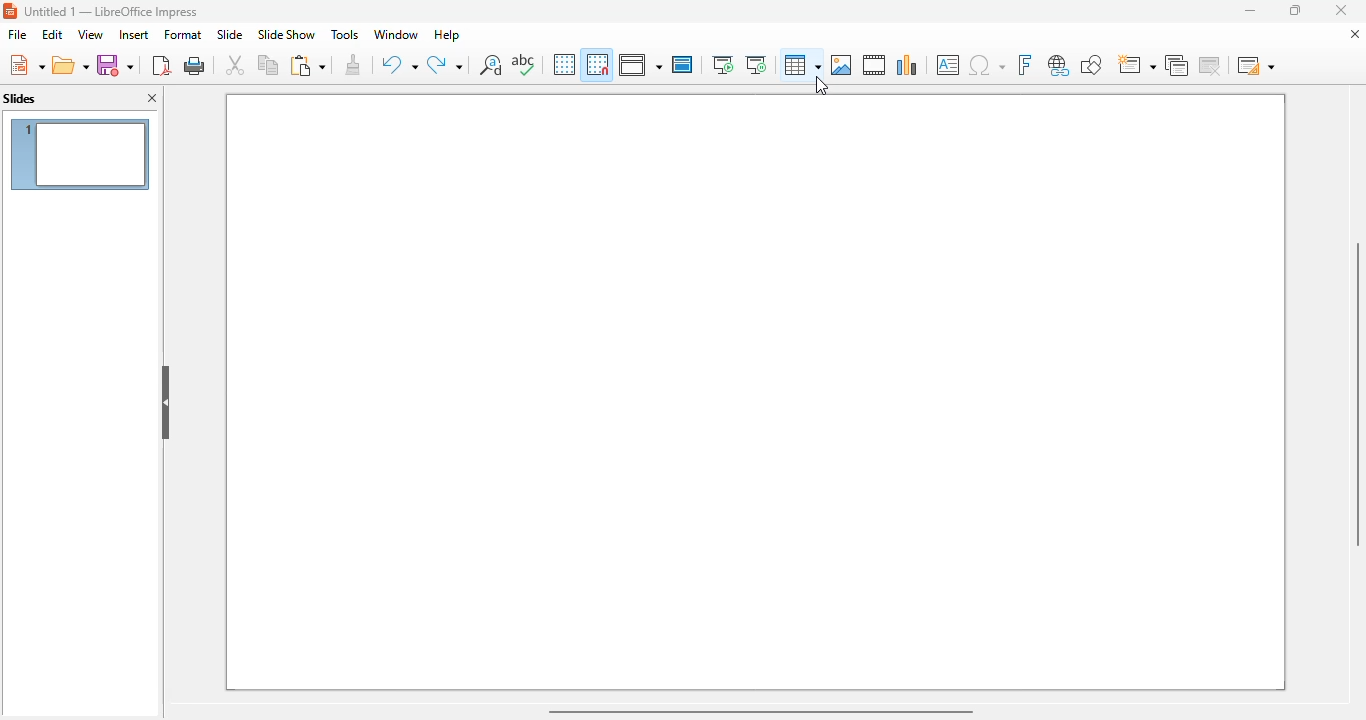 This screenshot has width=1366, height=720. I want to click on insert chart, so click(908, 65).